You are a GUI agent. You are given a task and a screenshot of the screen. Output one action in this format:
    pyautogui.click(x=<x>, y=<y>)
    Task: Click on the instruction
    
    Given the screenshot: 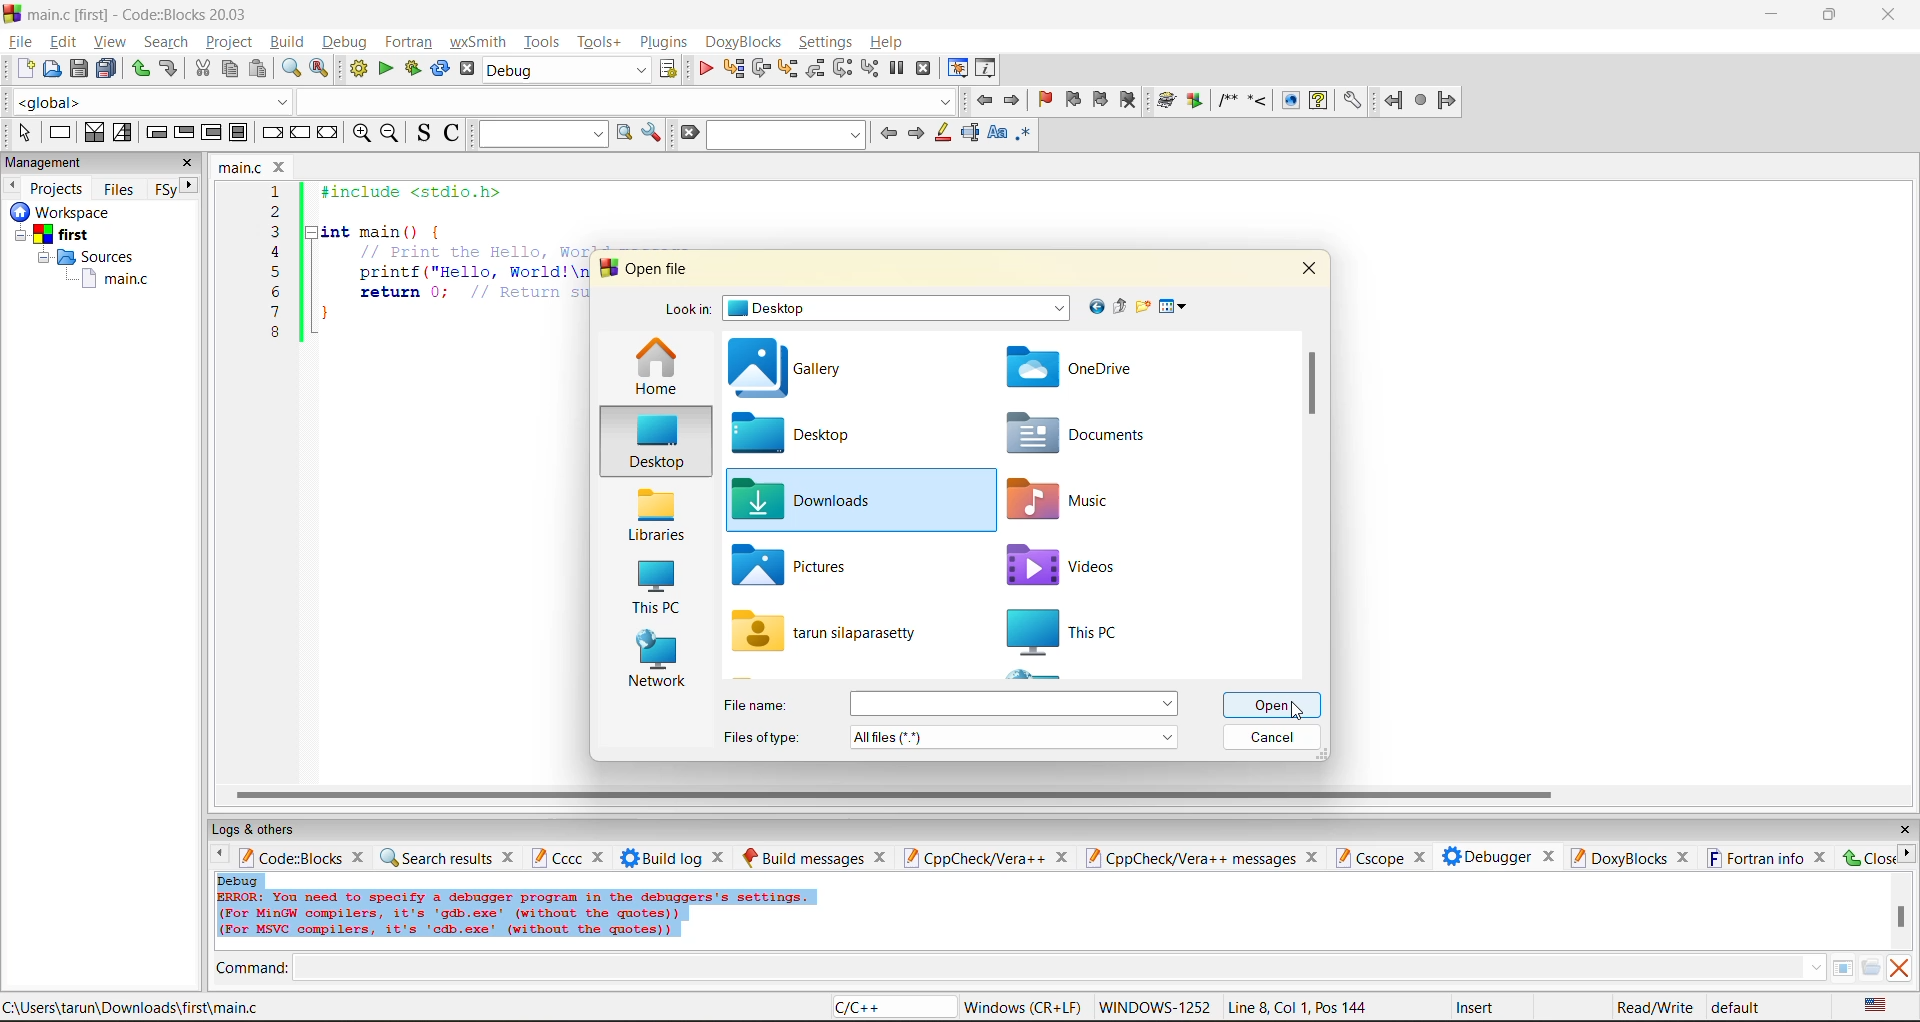 What is the action you would take?
    pyautogui.click(x=58, y=133)
    